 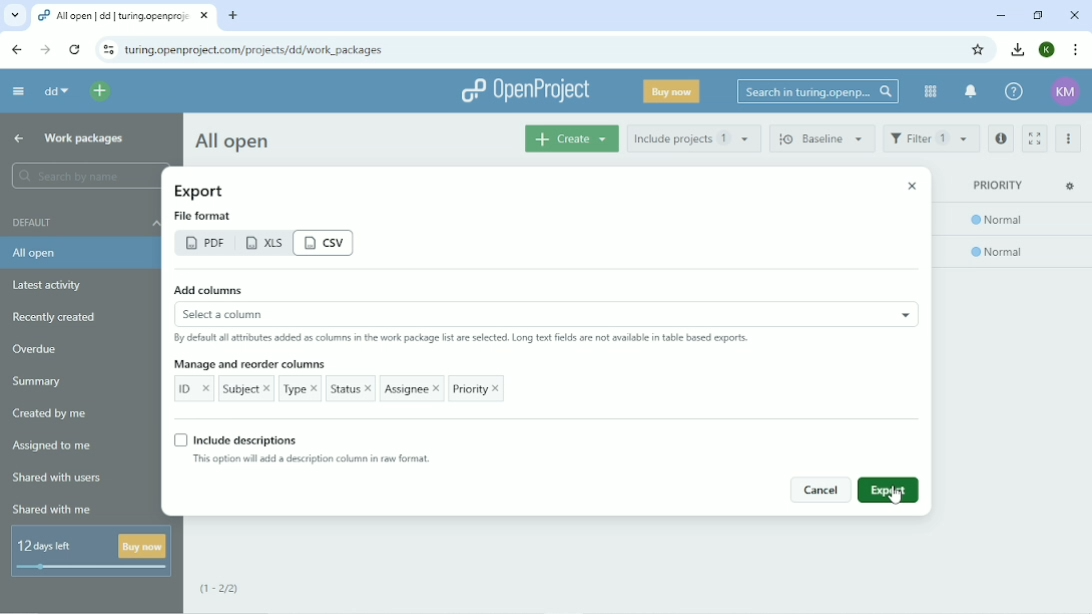 I want to click on select a column, so click(x=548, y=313).